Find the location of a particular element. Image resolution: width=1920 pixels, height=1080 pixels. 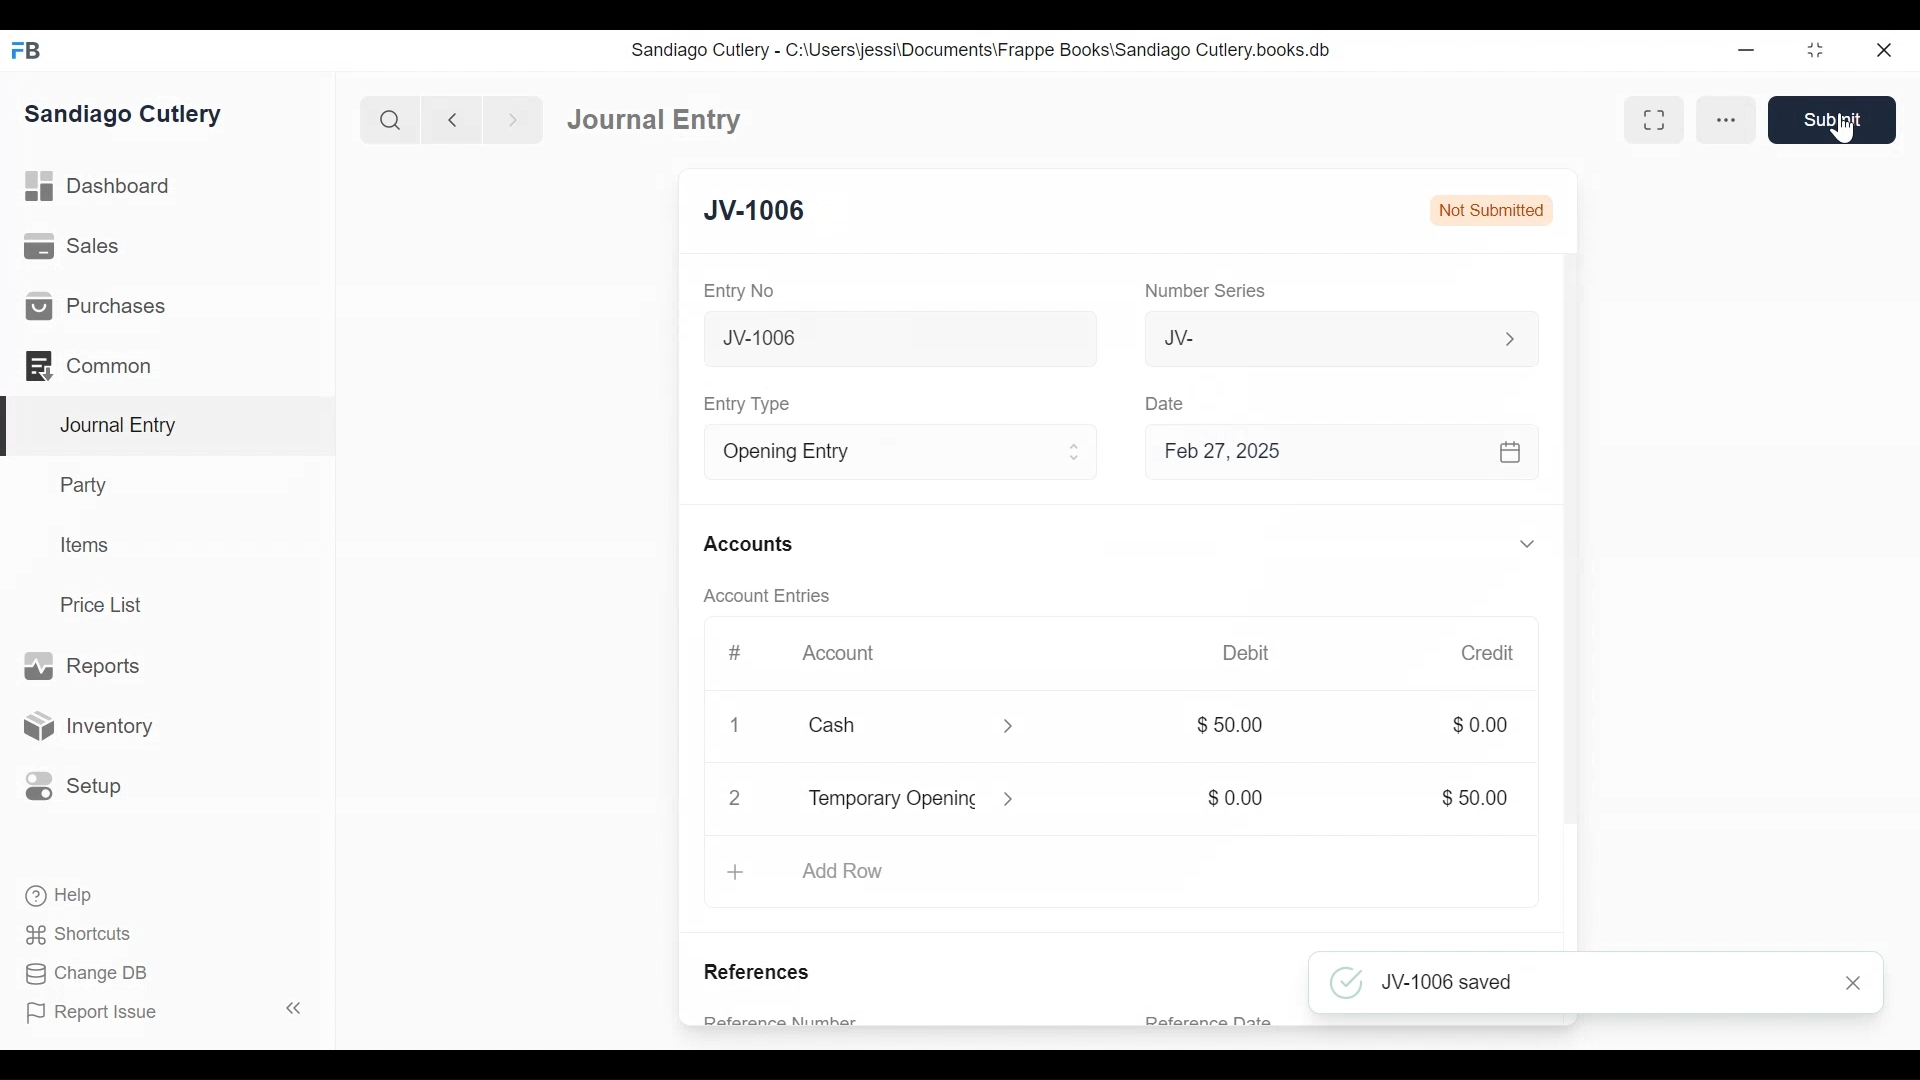

Accounts is located at coordinates (748, 545).